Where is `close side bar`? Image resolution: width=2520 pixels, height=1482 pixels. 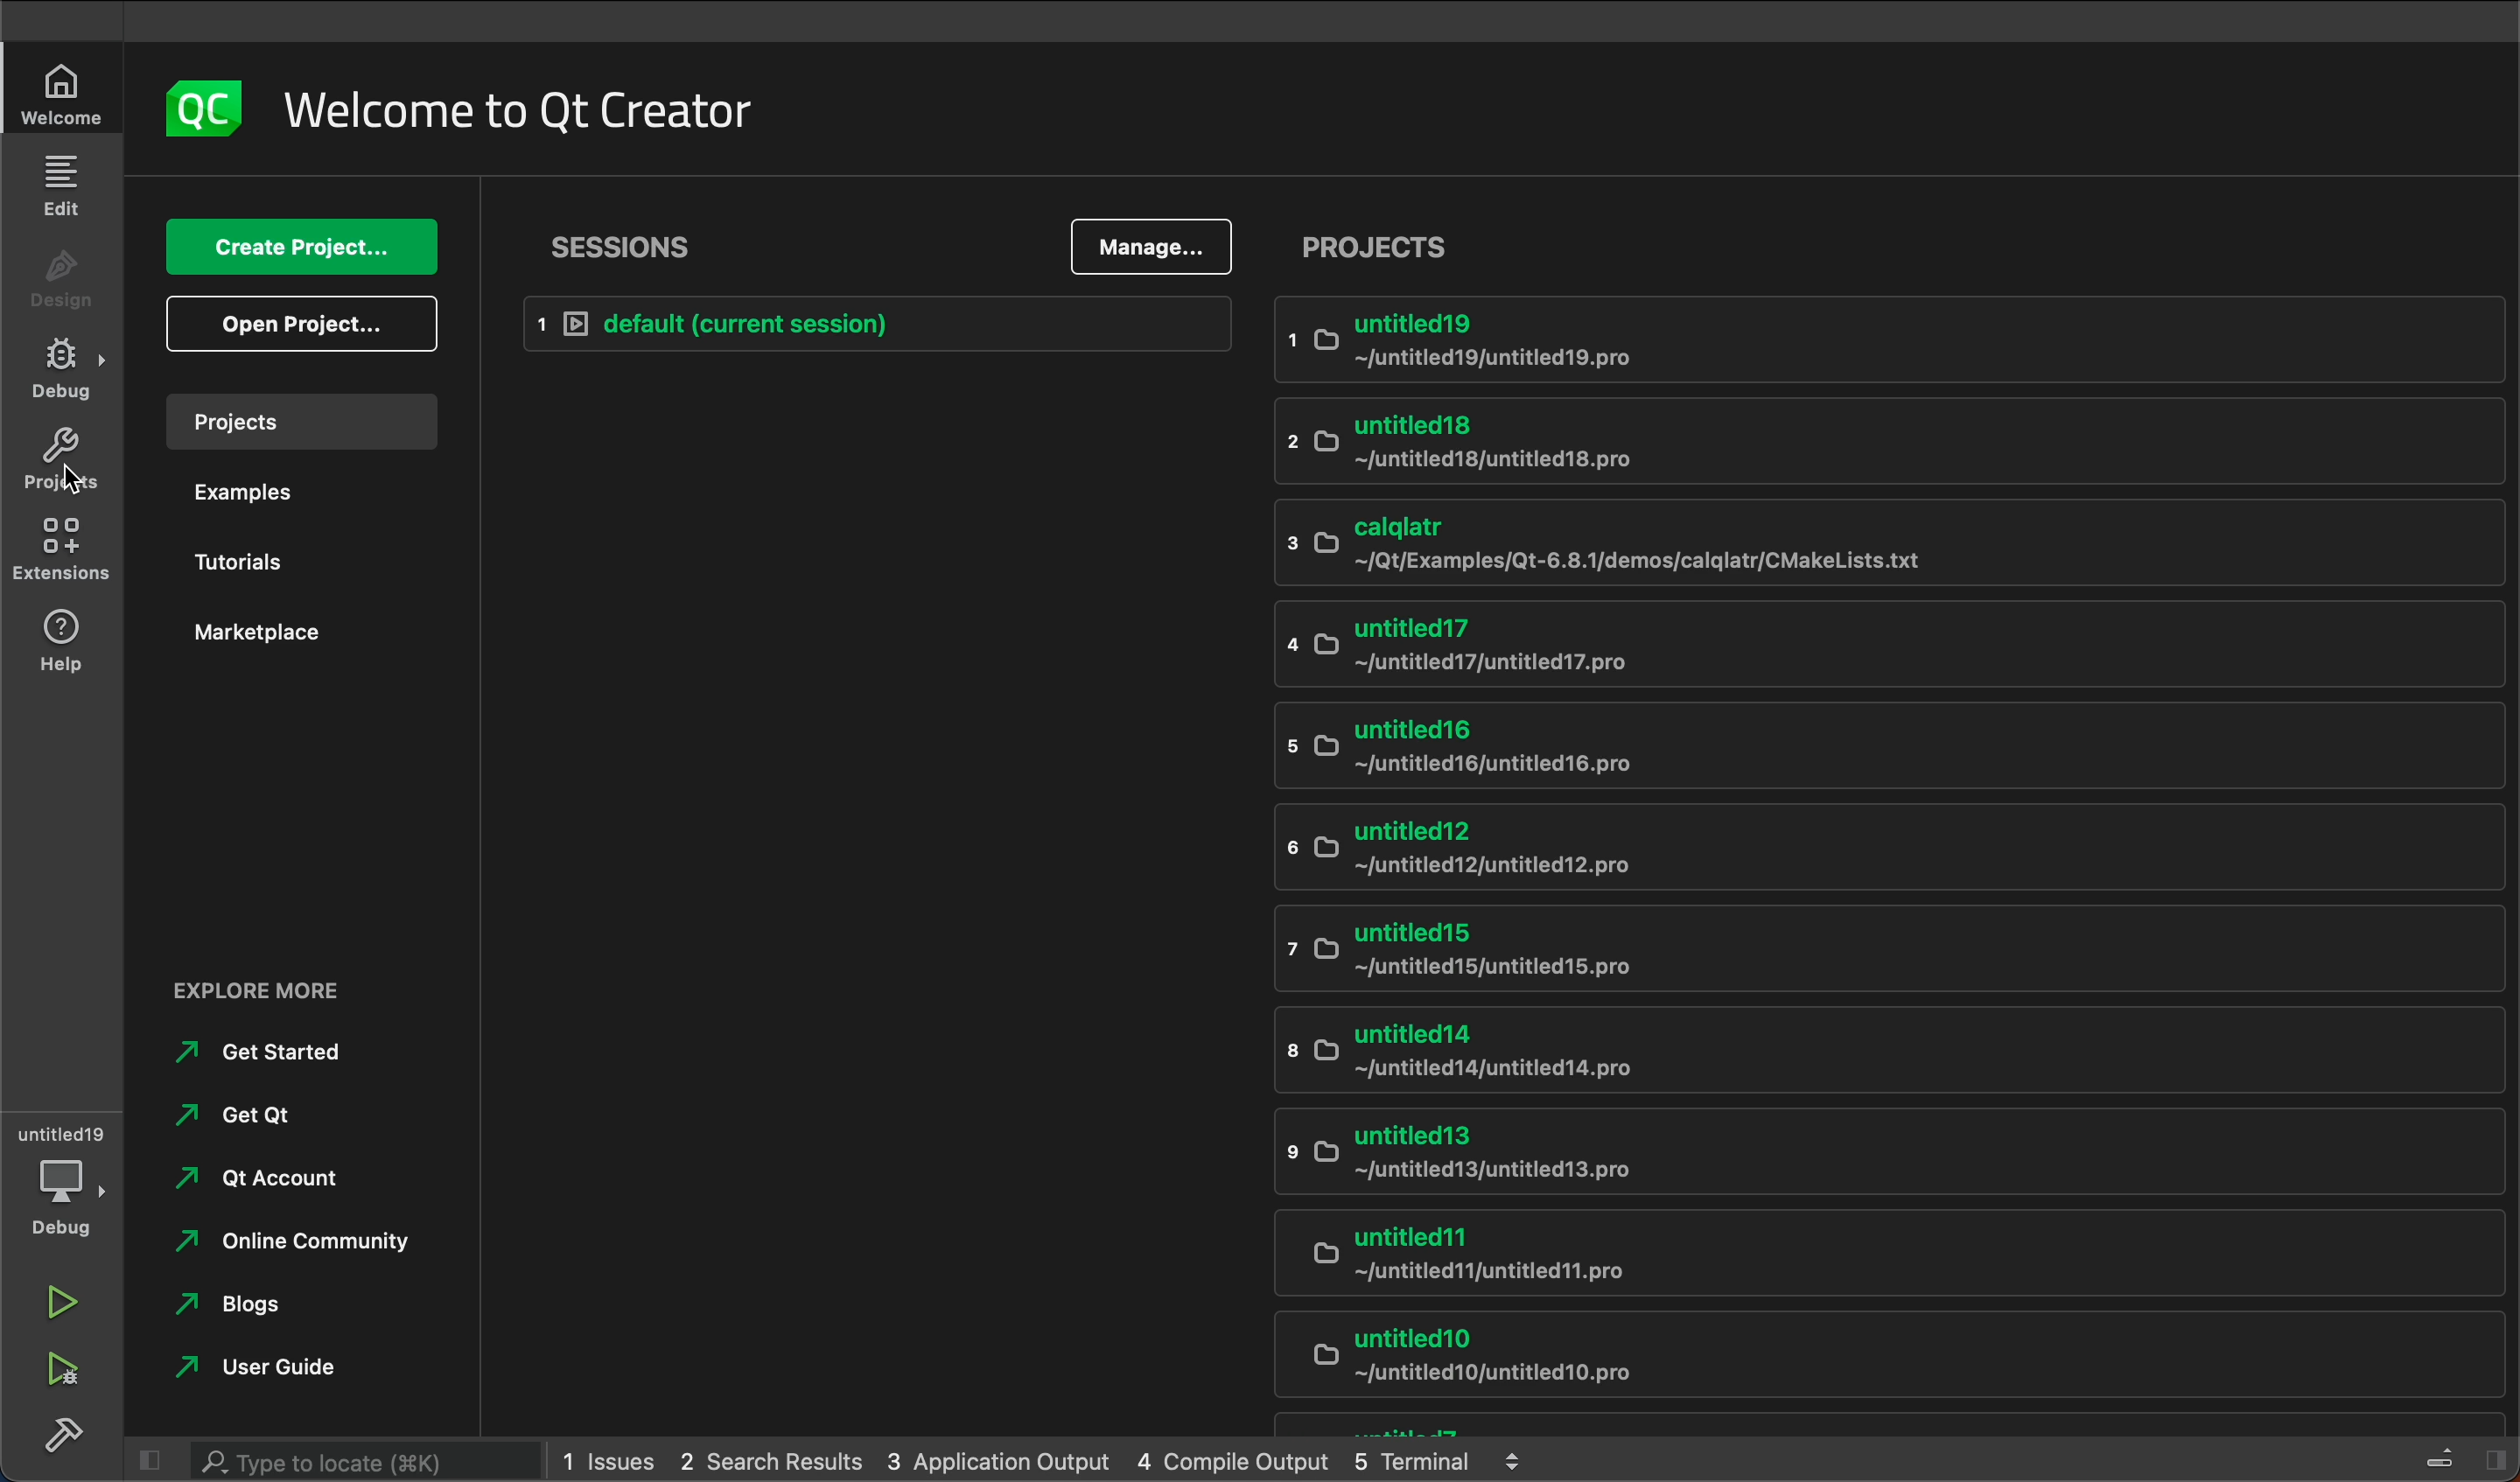 close side bar is located at coordinates (2446, 1455).